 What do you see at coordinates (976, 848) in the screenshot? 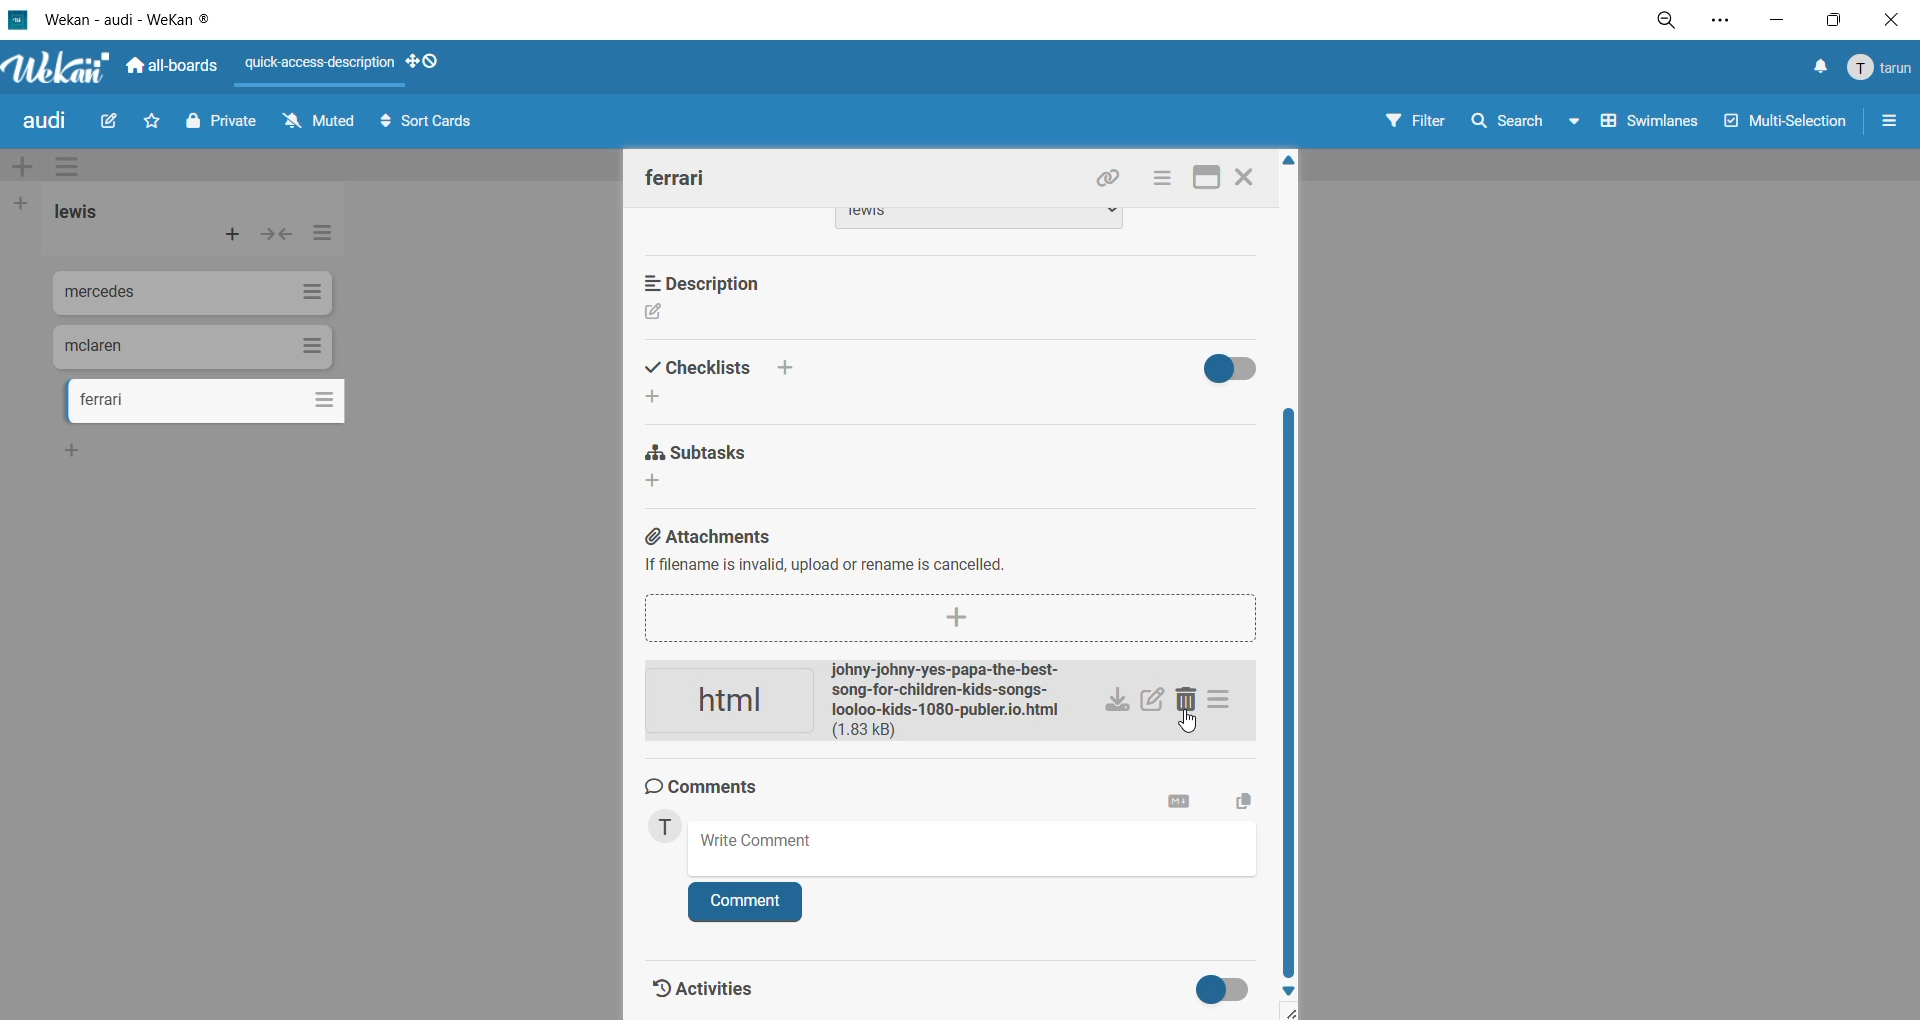
I see `comment box` at bounding box center [976, 848].